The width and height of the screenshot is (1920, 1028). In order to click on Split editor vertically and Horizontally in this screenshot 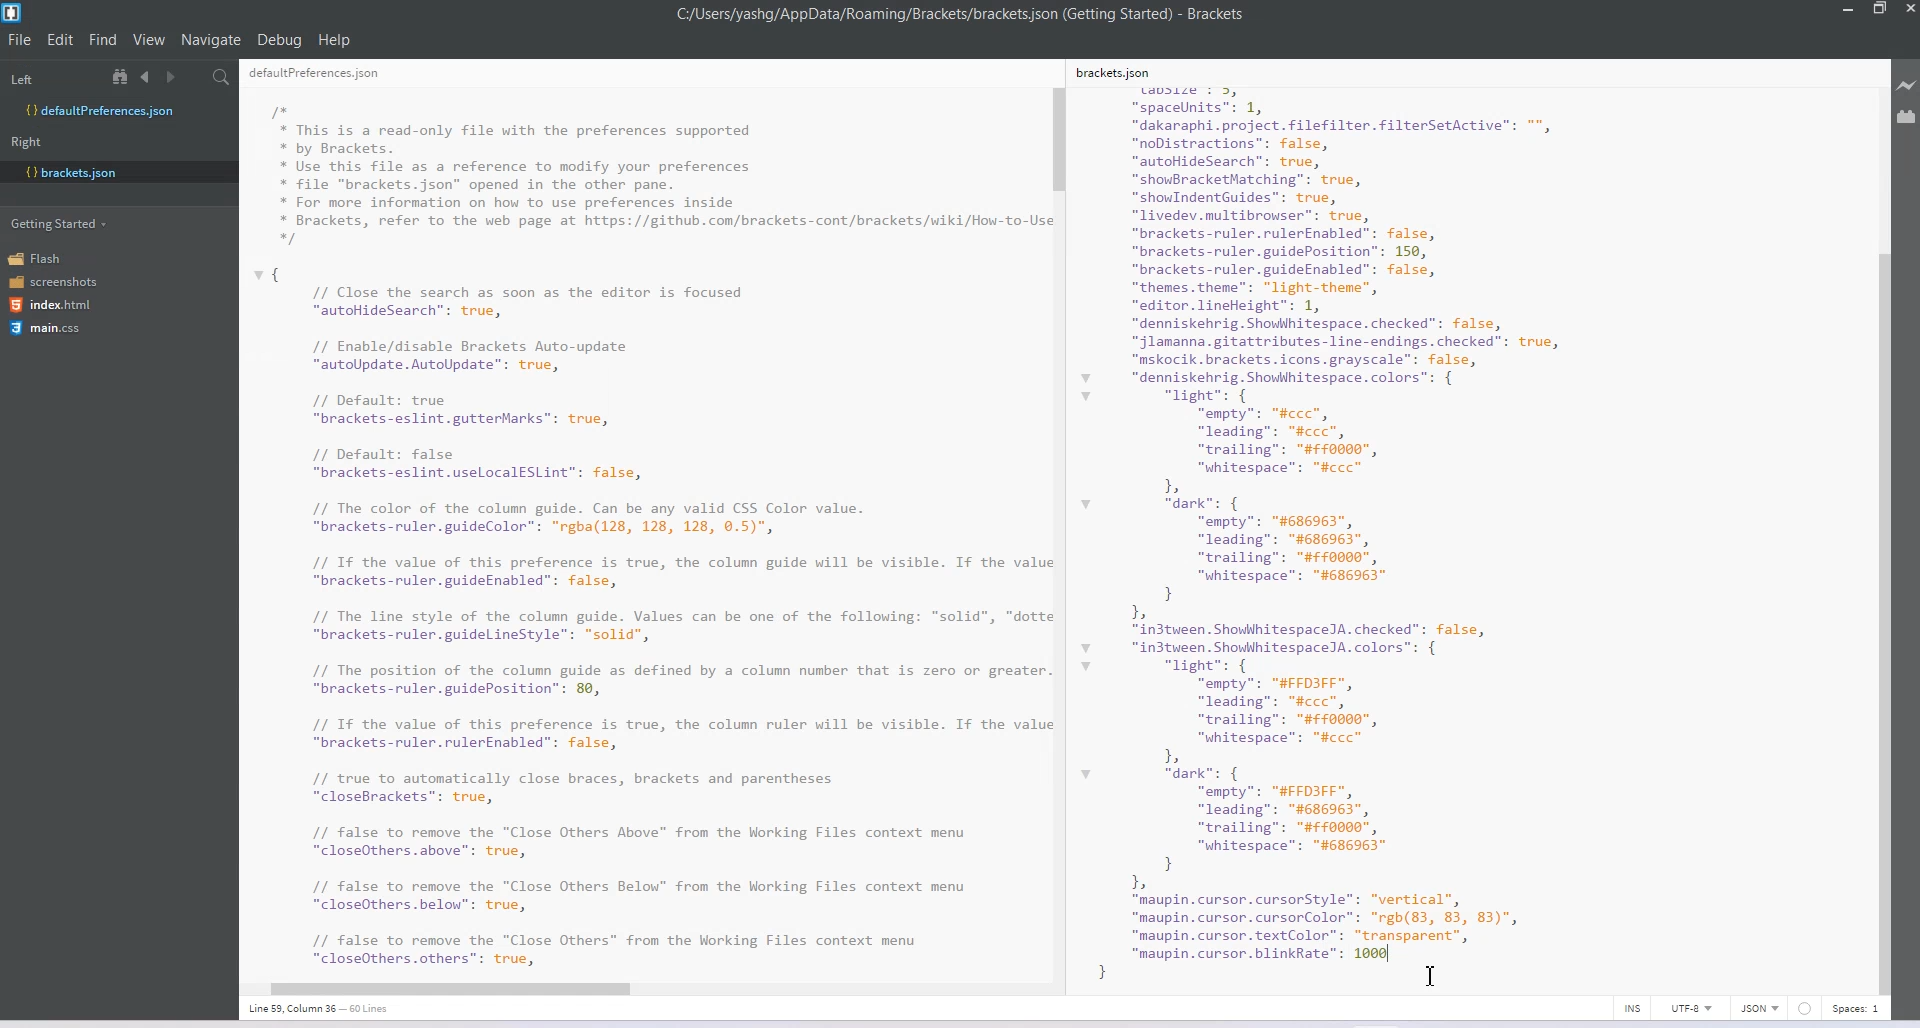, I will do `click(195, 78)`.